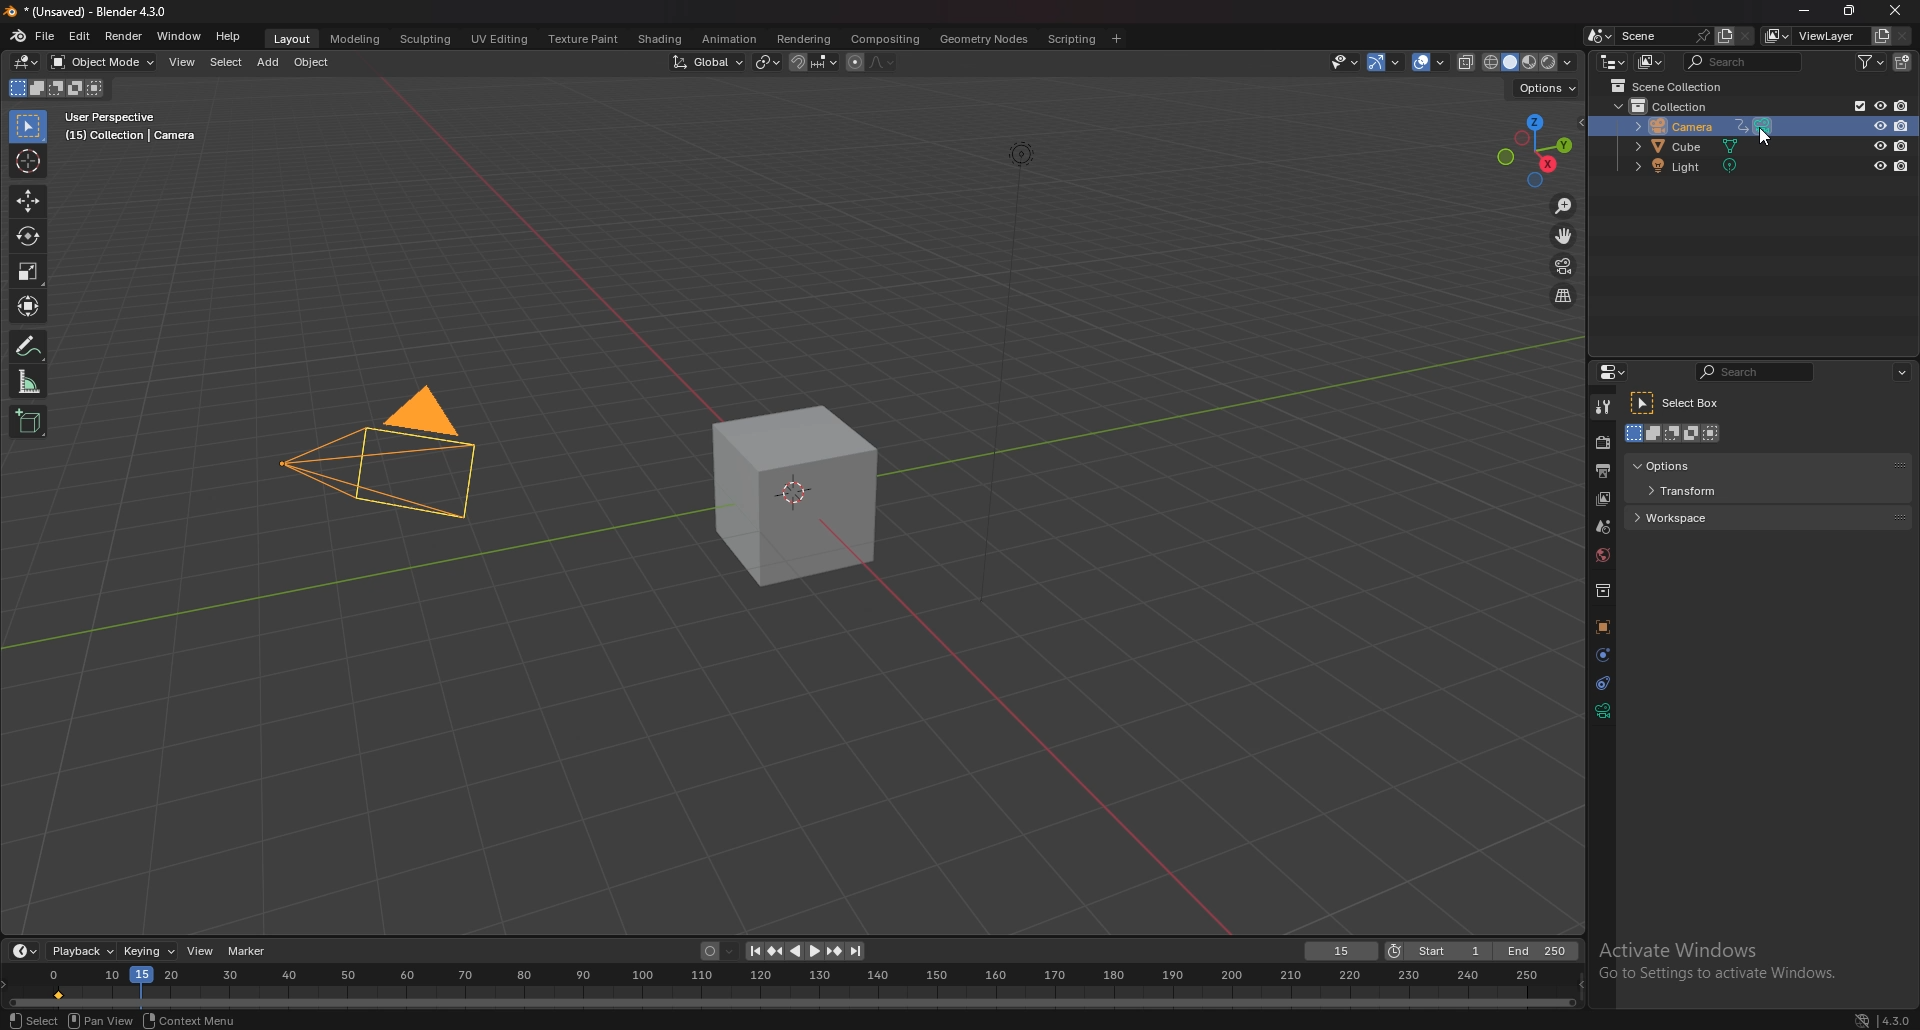  What do you see at coordinates (1603, 682) in the screenshot?
I see `constraints` at bounding box center [1603, 682].